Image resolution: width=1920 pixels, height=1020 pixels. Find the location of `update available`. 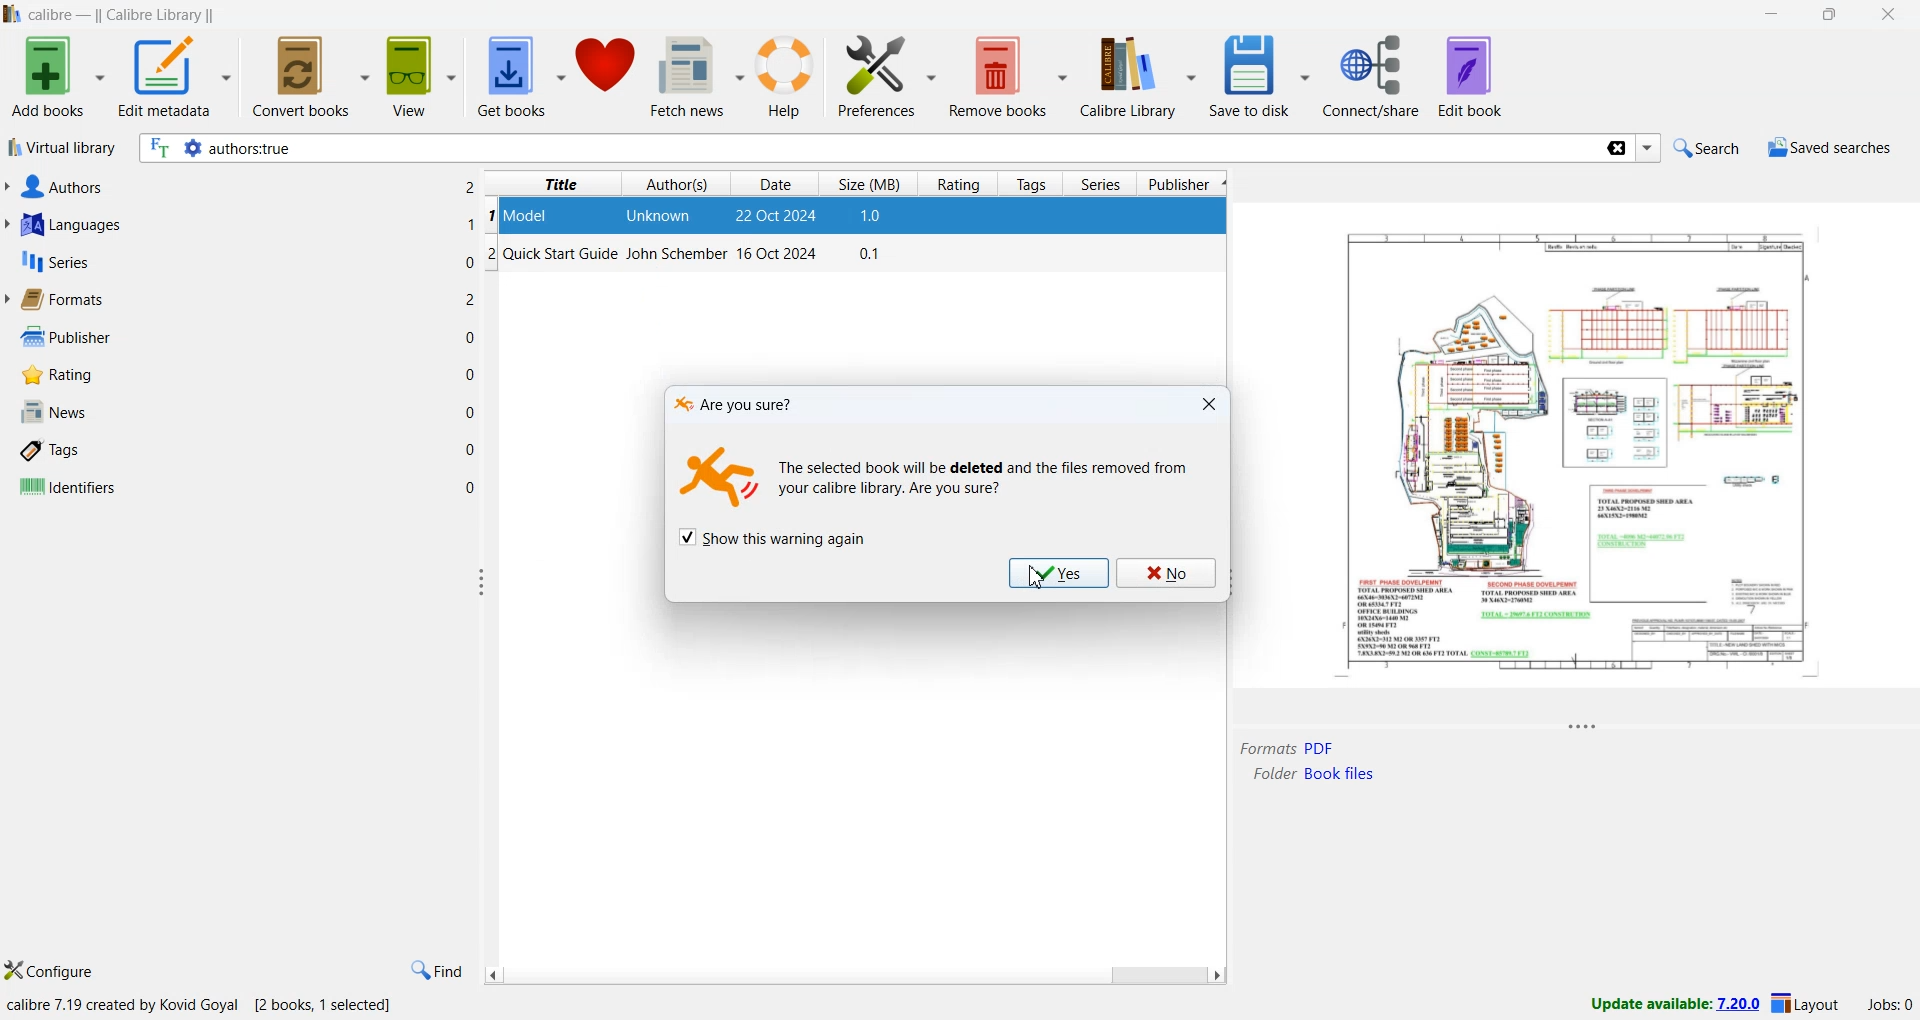

update available is located at coordinates (1665, 1004).